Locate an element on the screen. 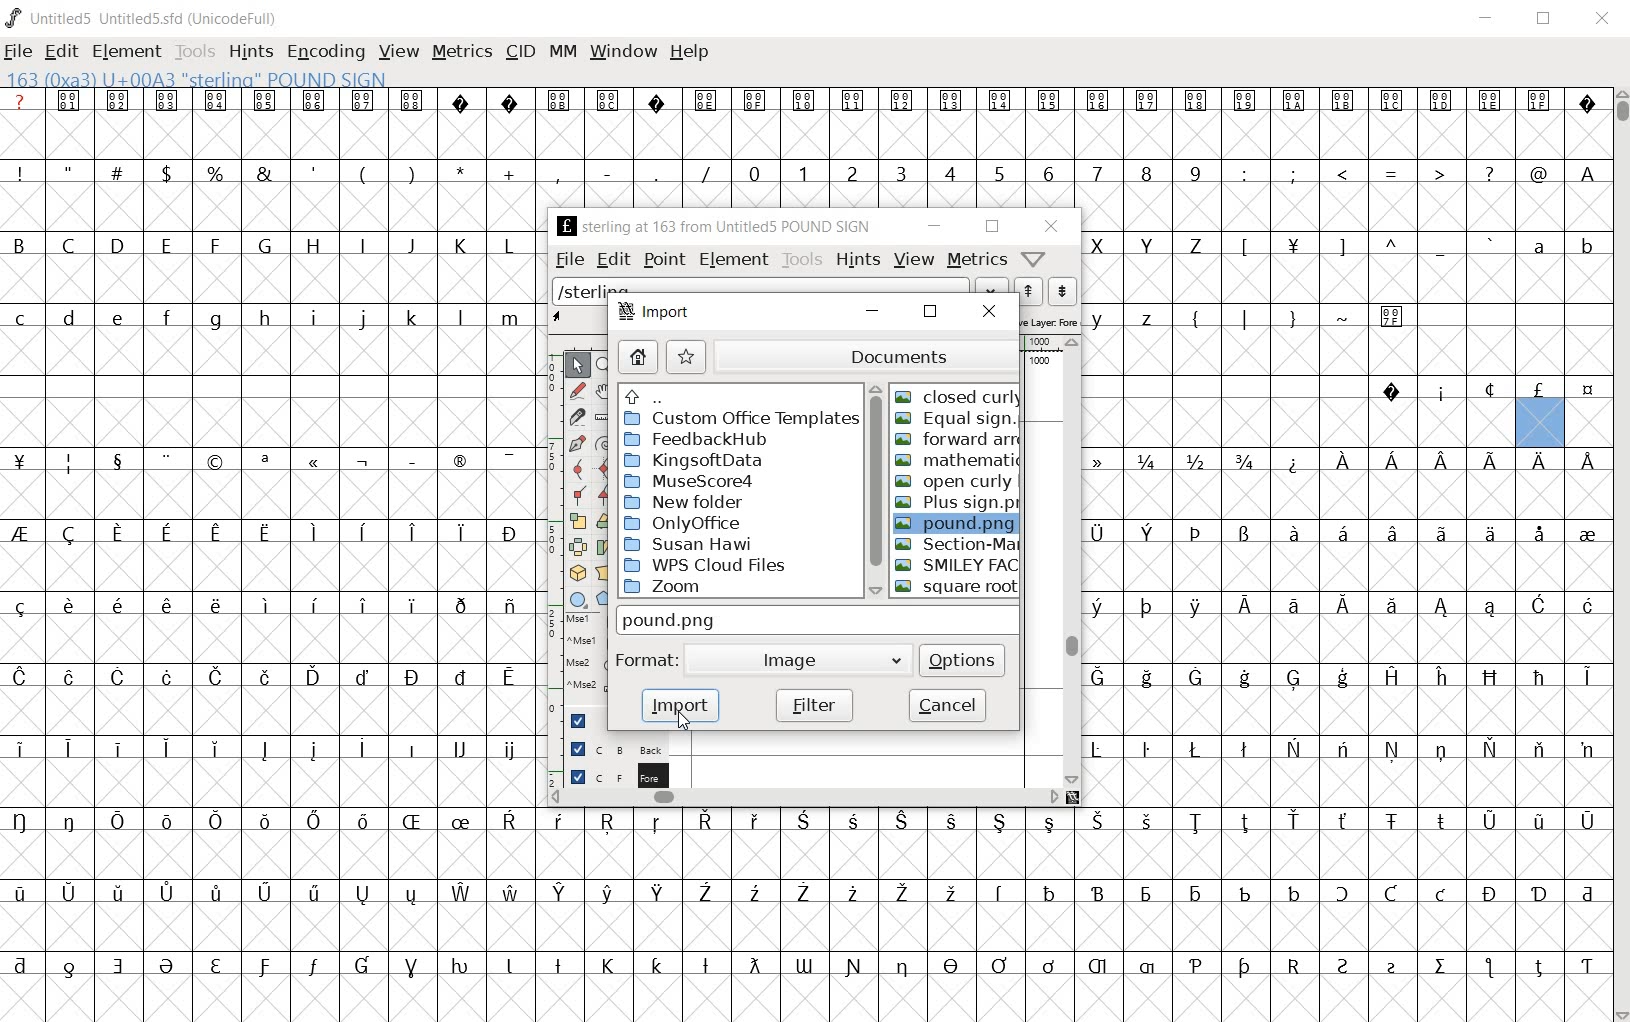 Image resolution: width=1630 pixels, height=1022 pixels. background layer is located at coordinates (614, 748).